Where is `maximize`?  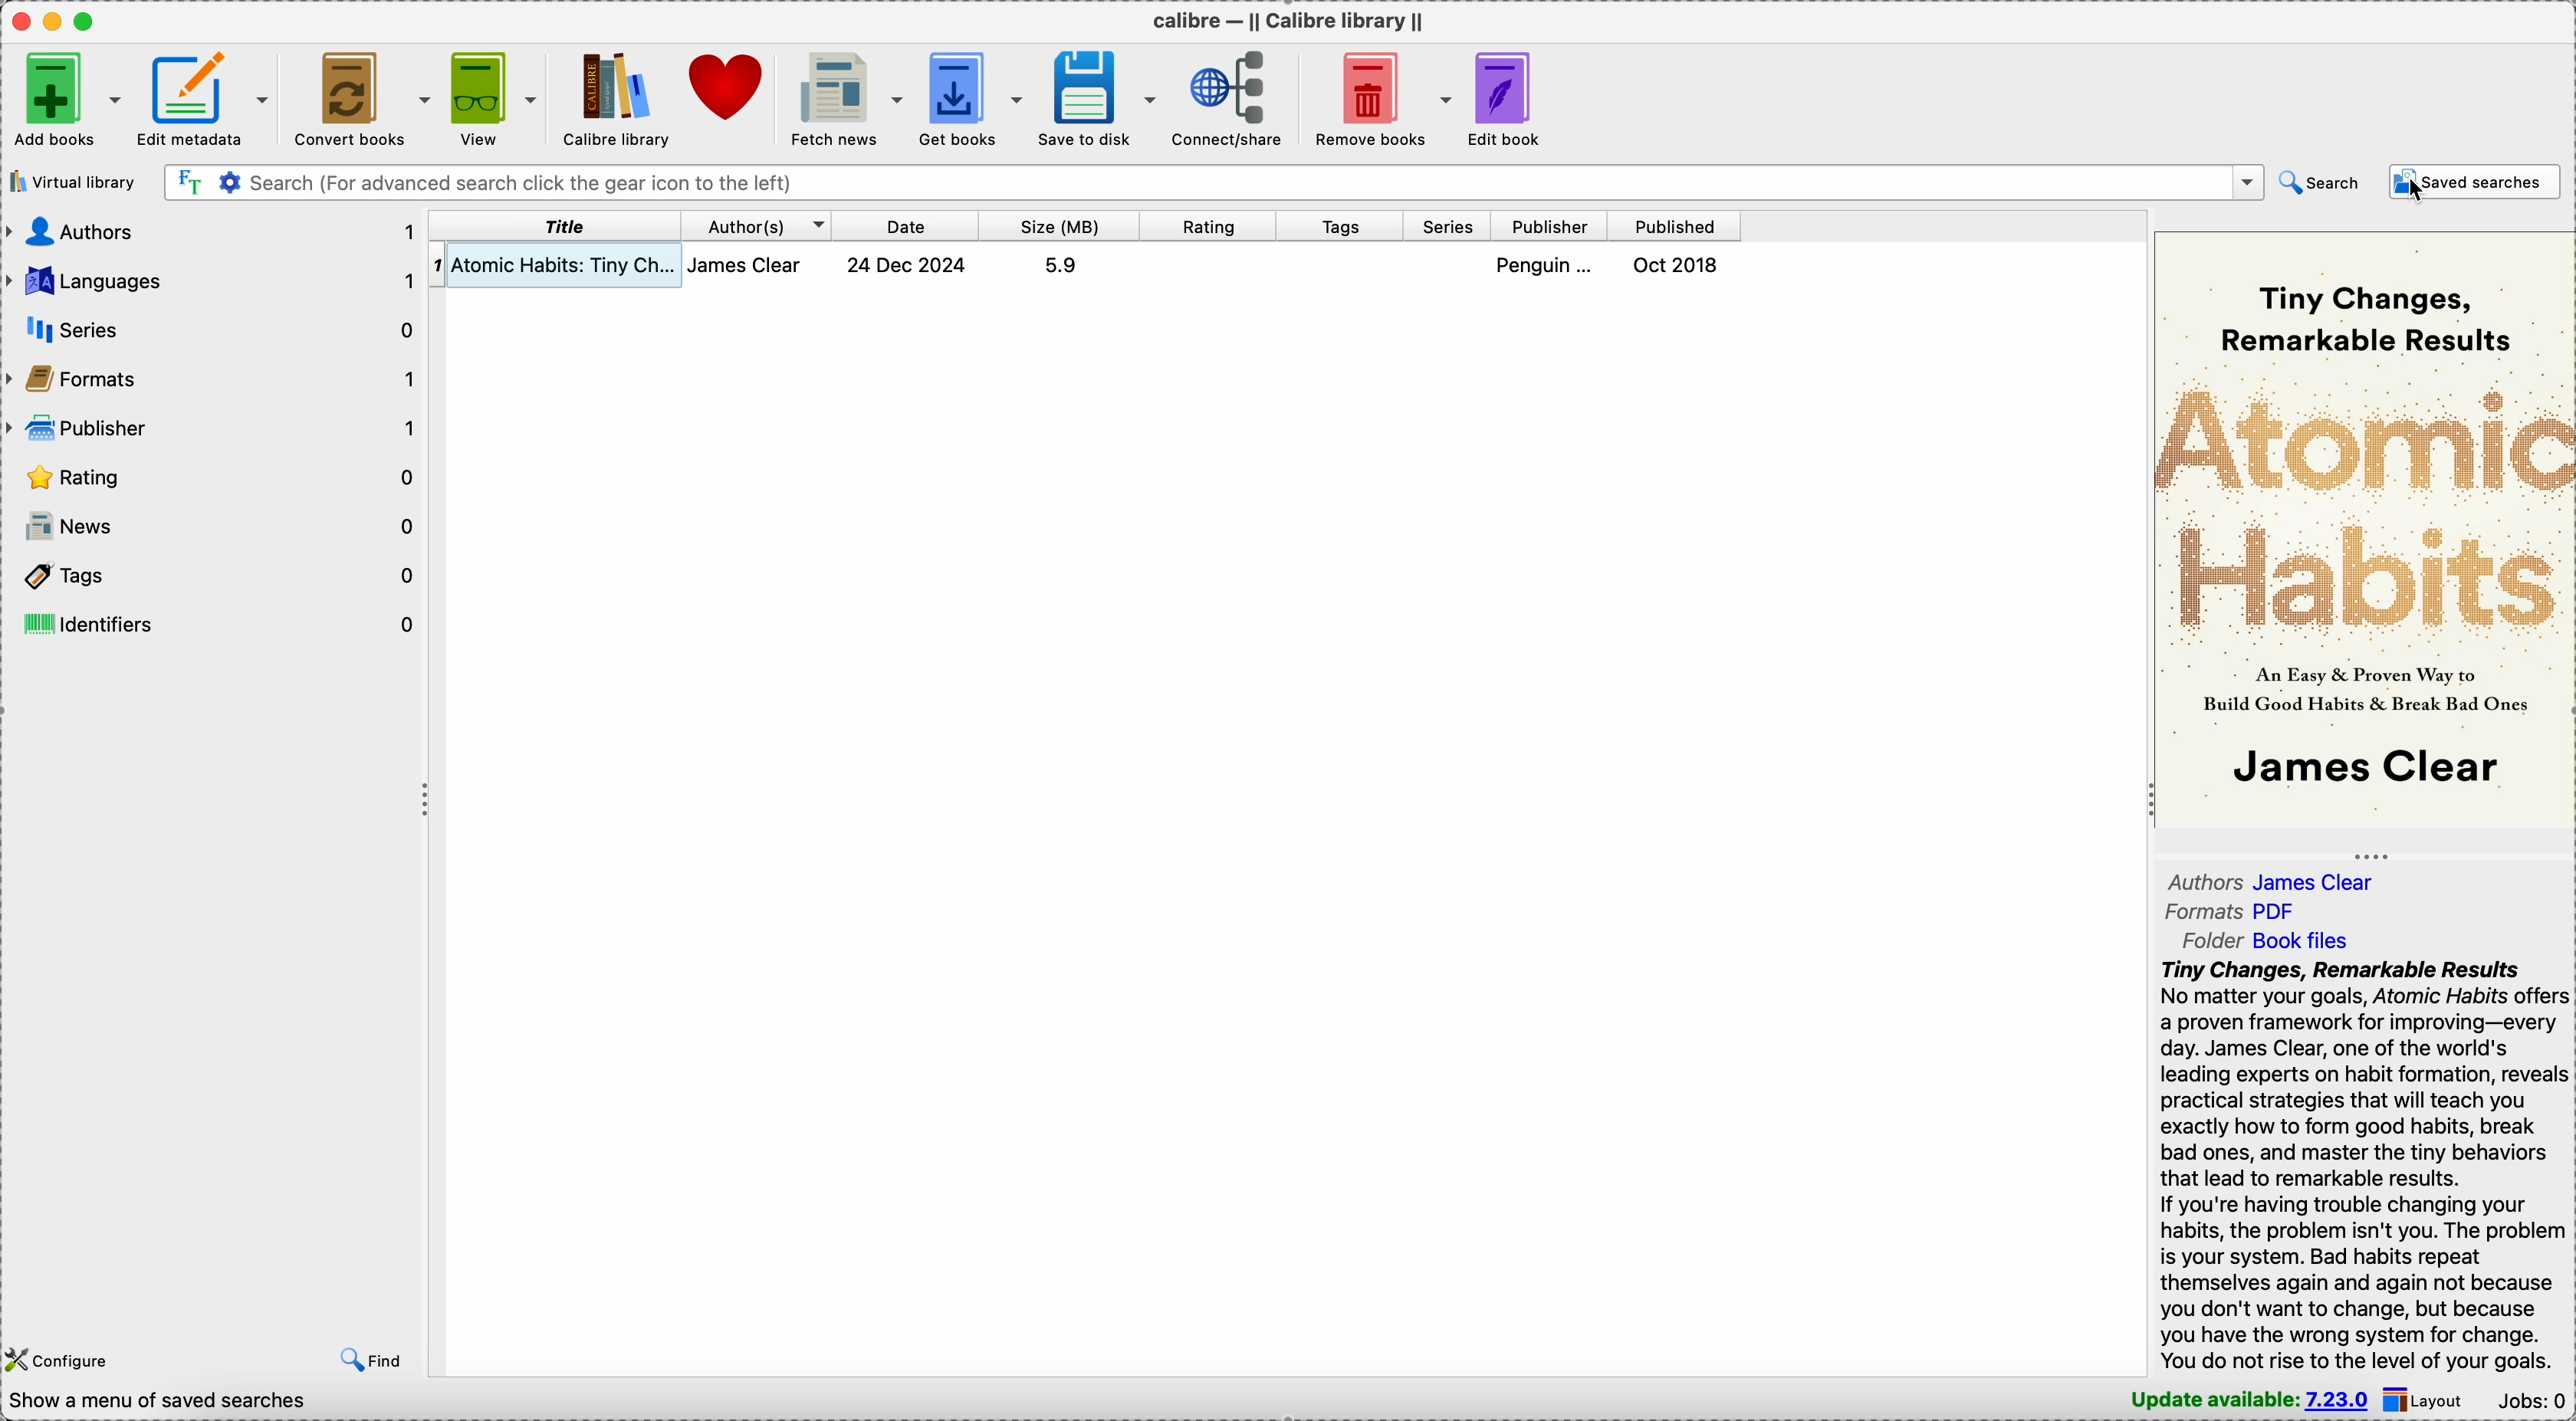 maximize is located at coordinates (89, 20).